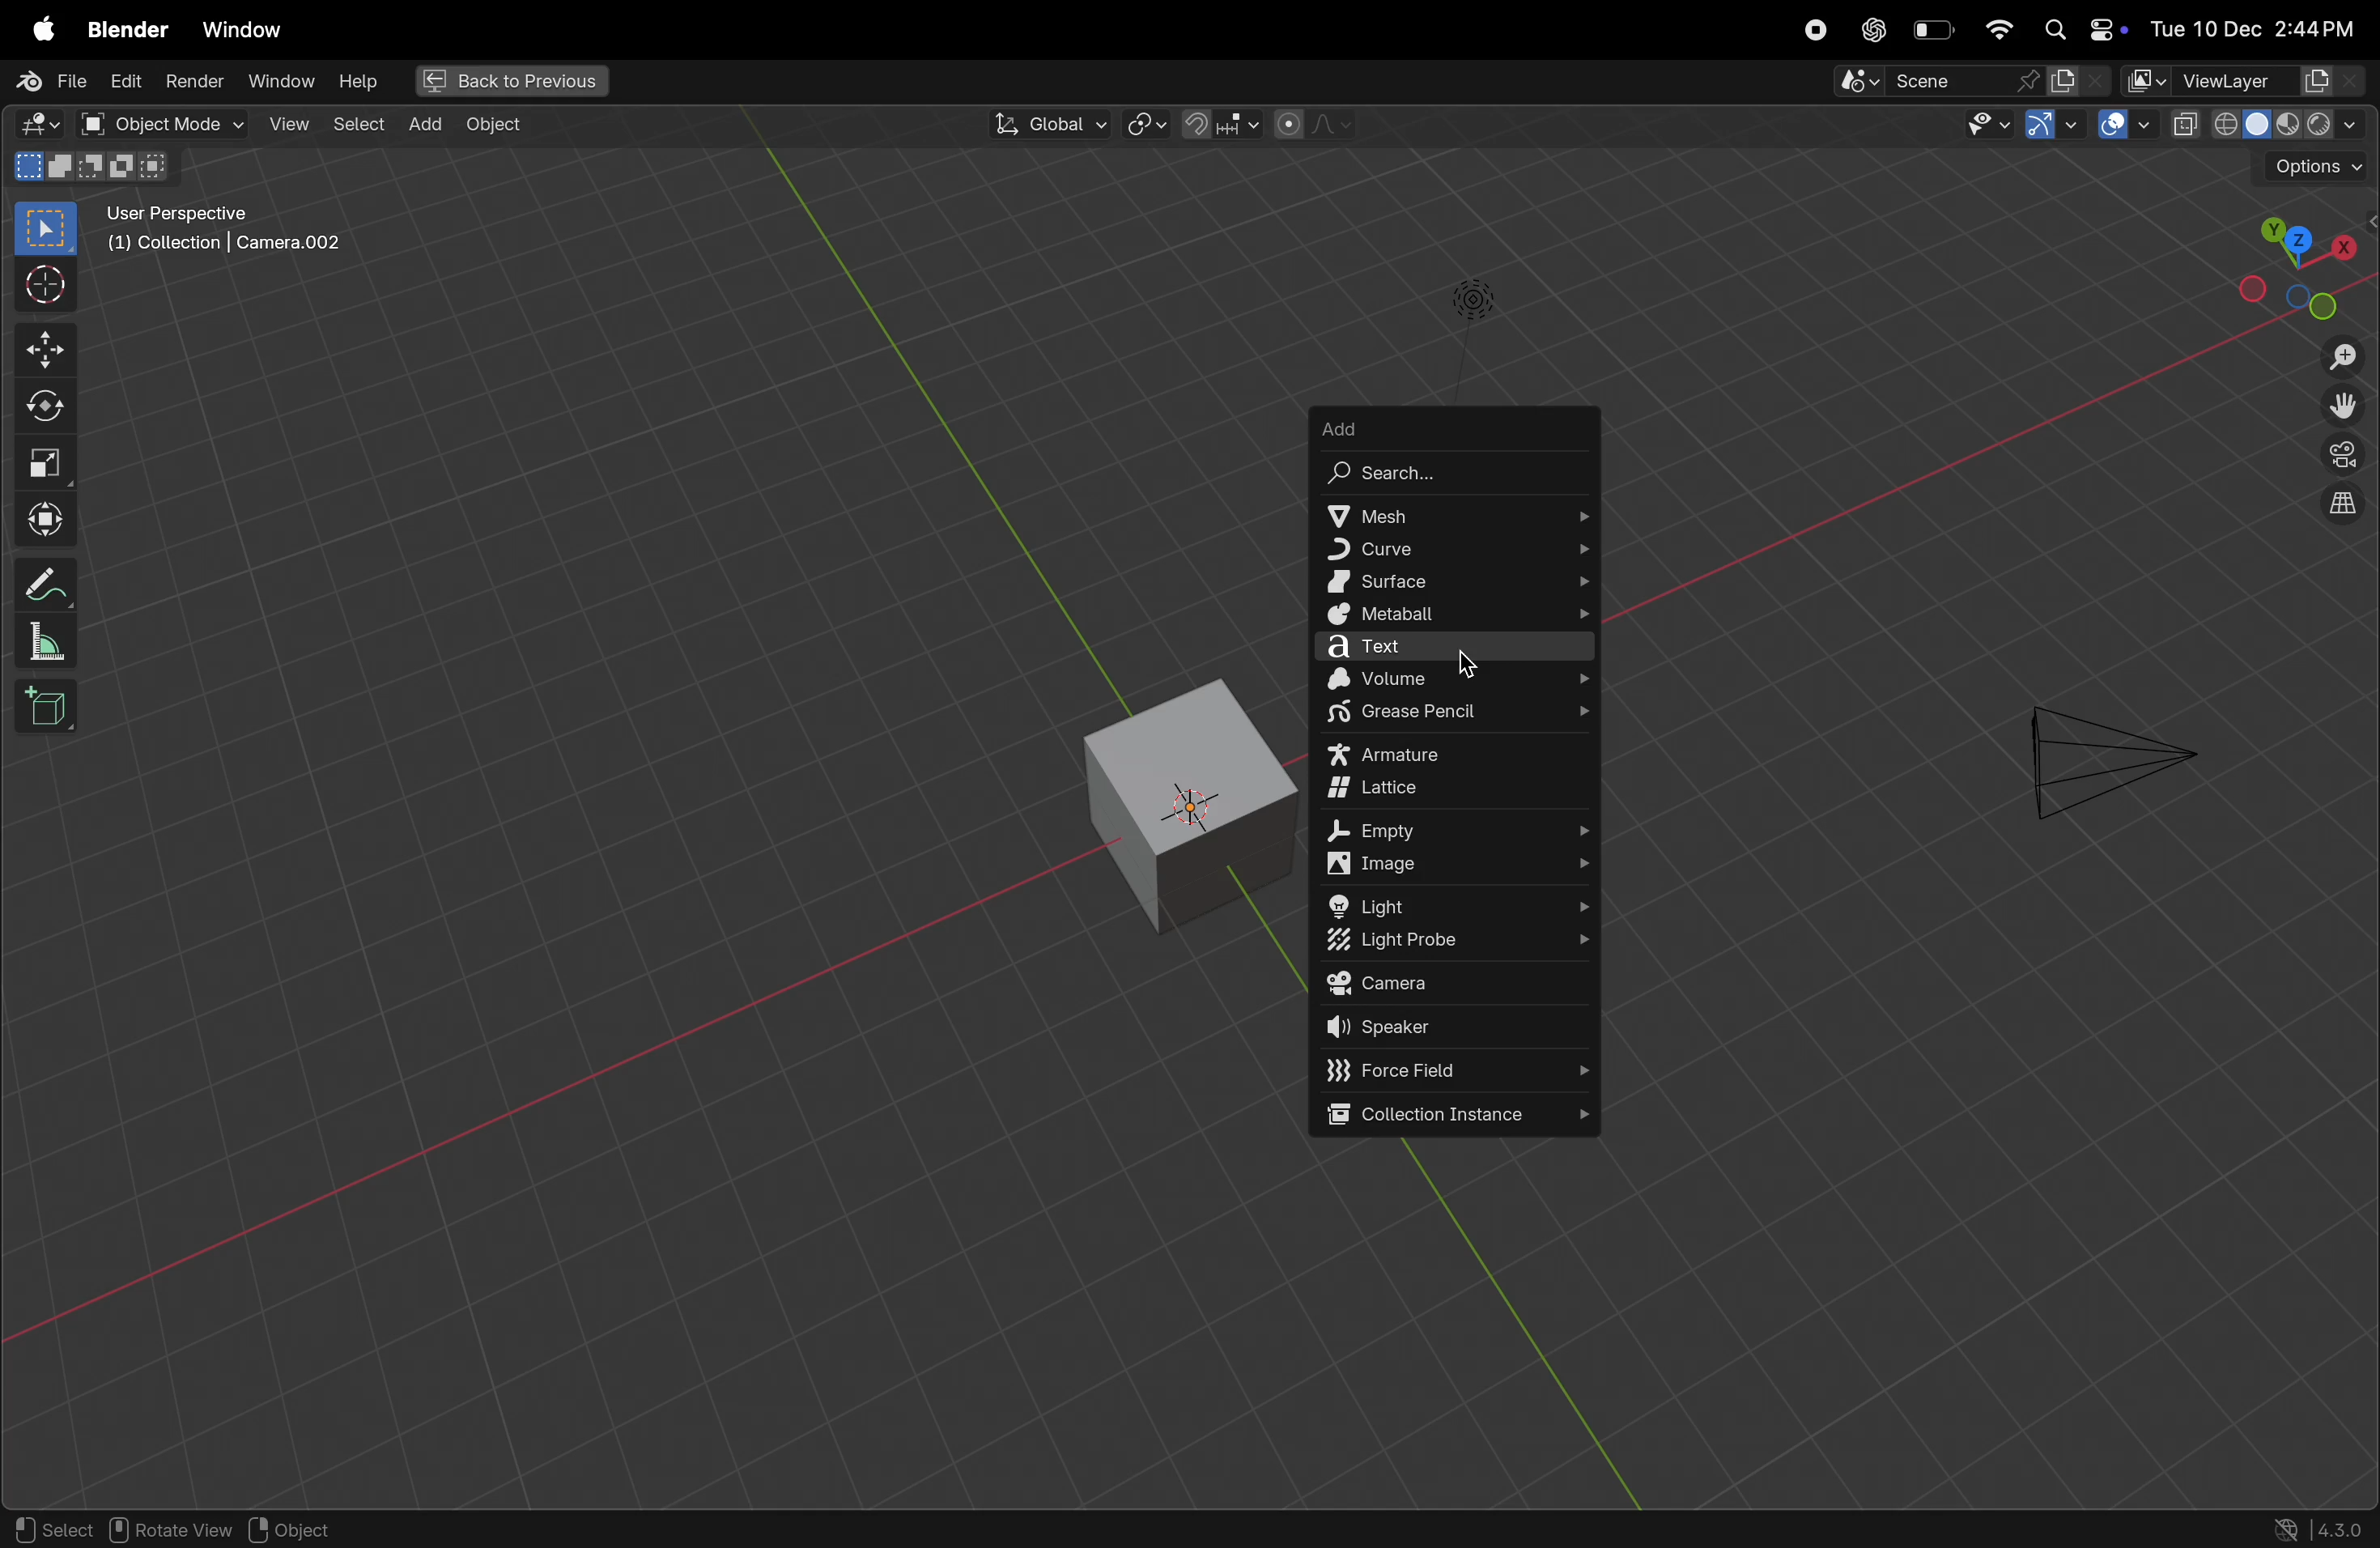 The height and width of the screenshot is (1548, 2380). I want to click on Object, so click(499, 126).